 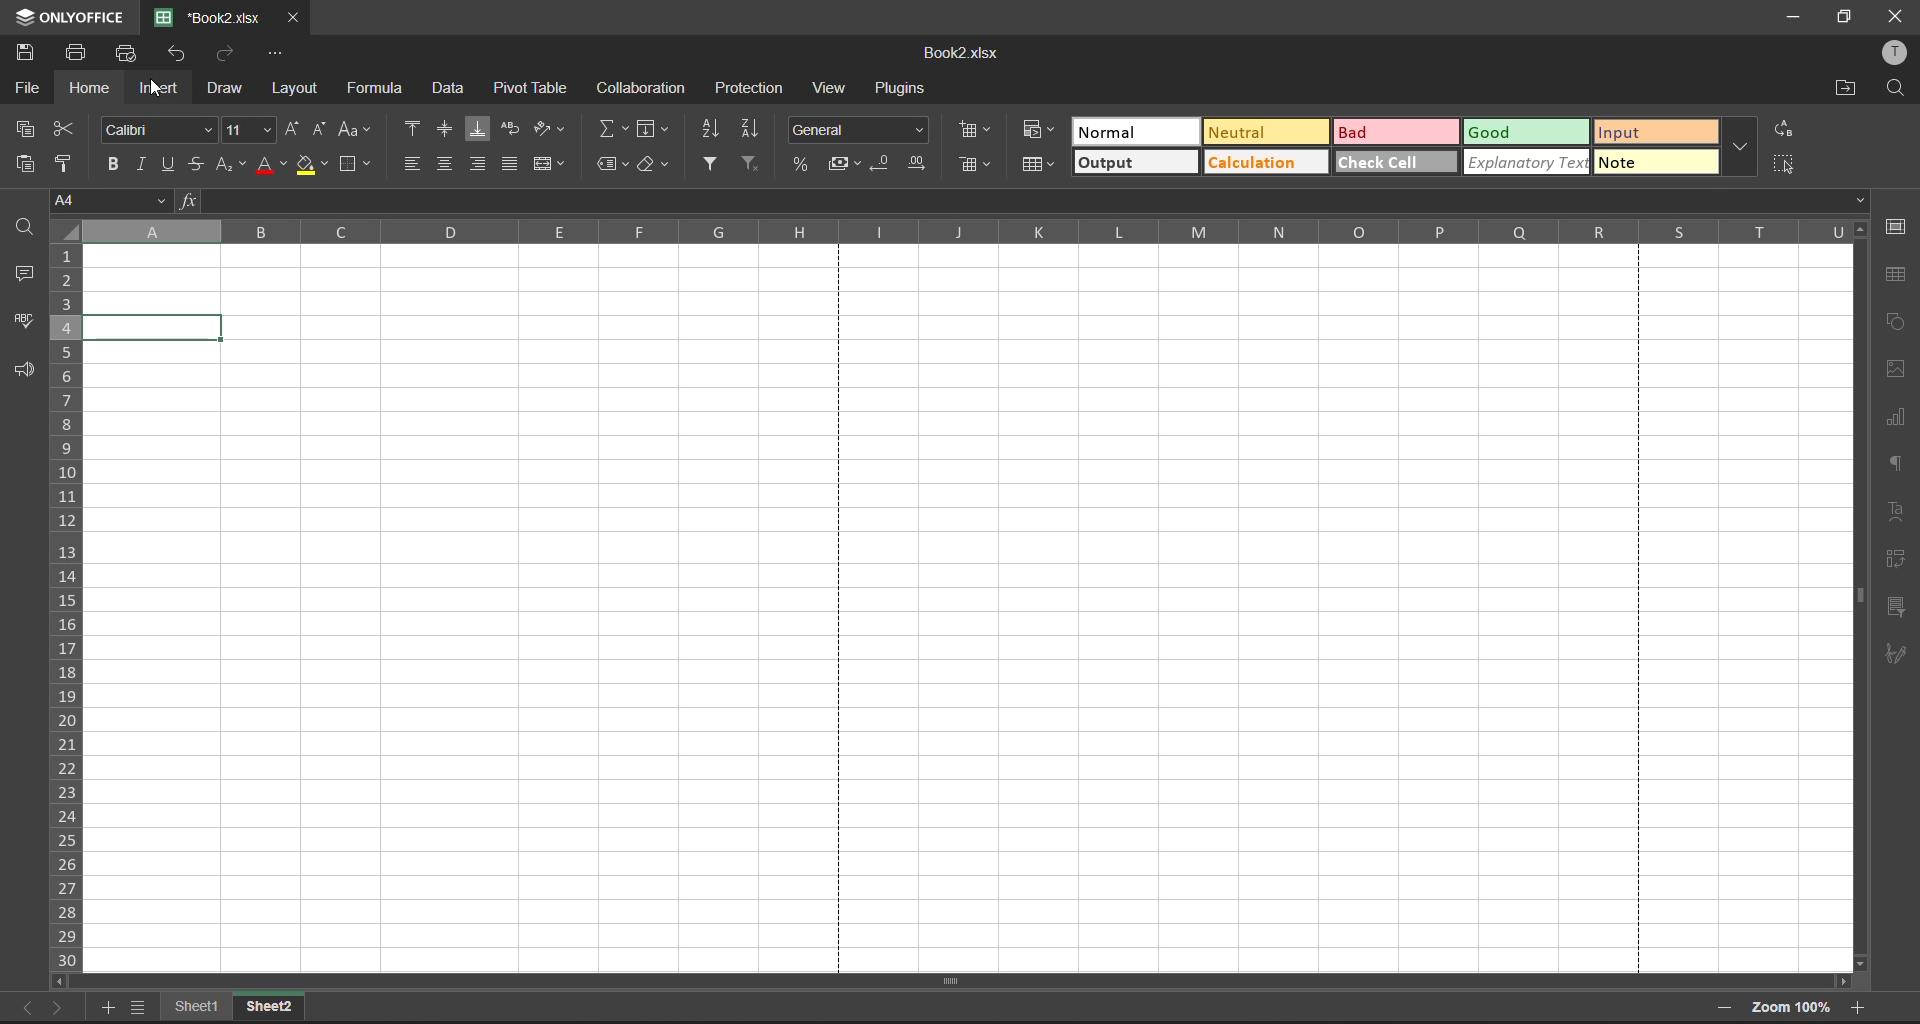 I want to click on accounting, so click(x=844, y=165).